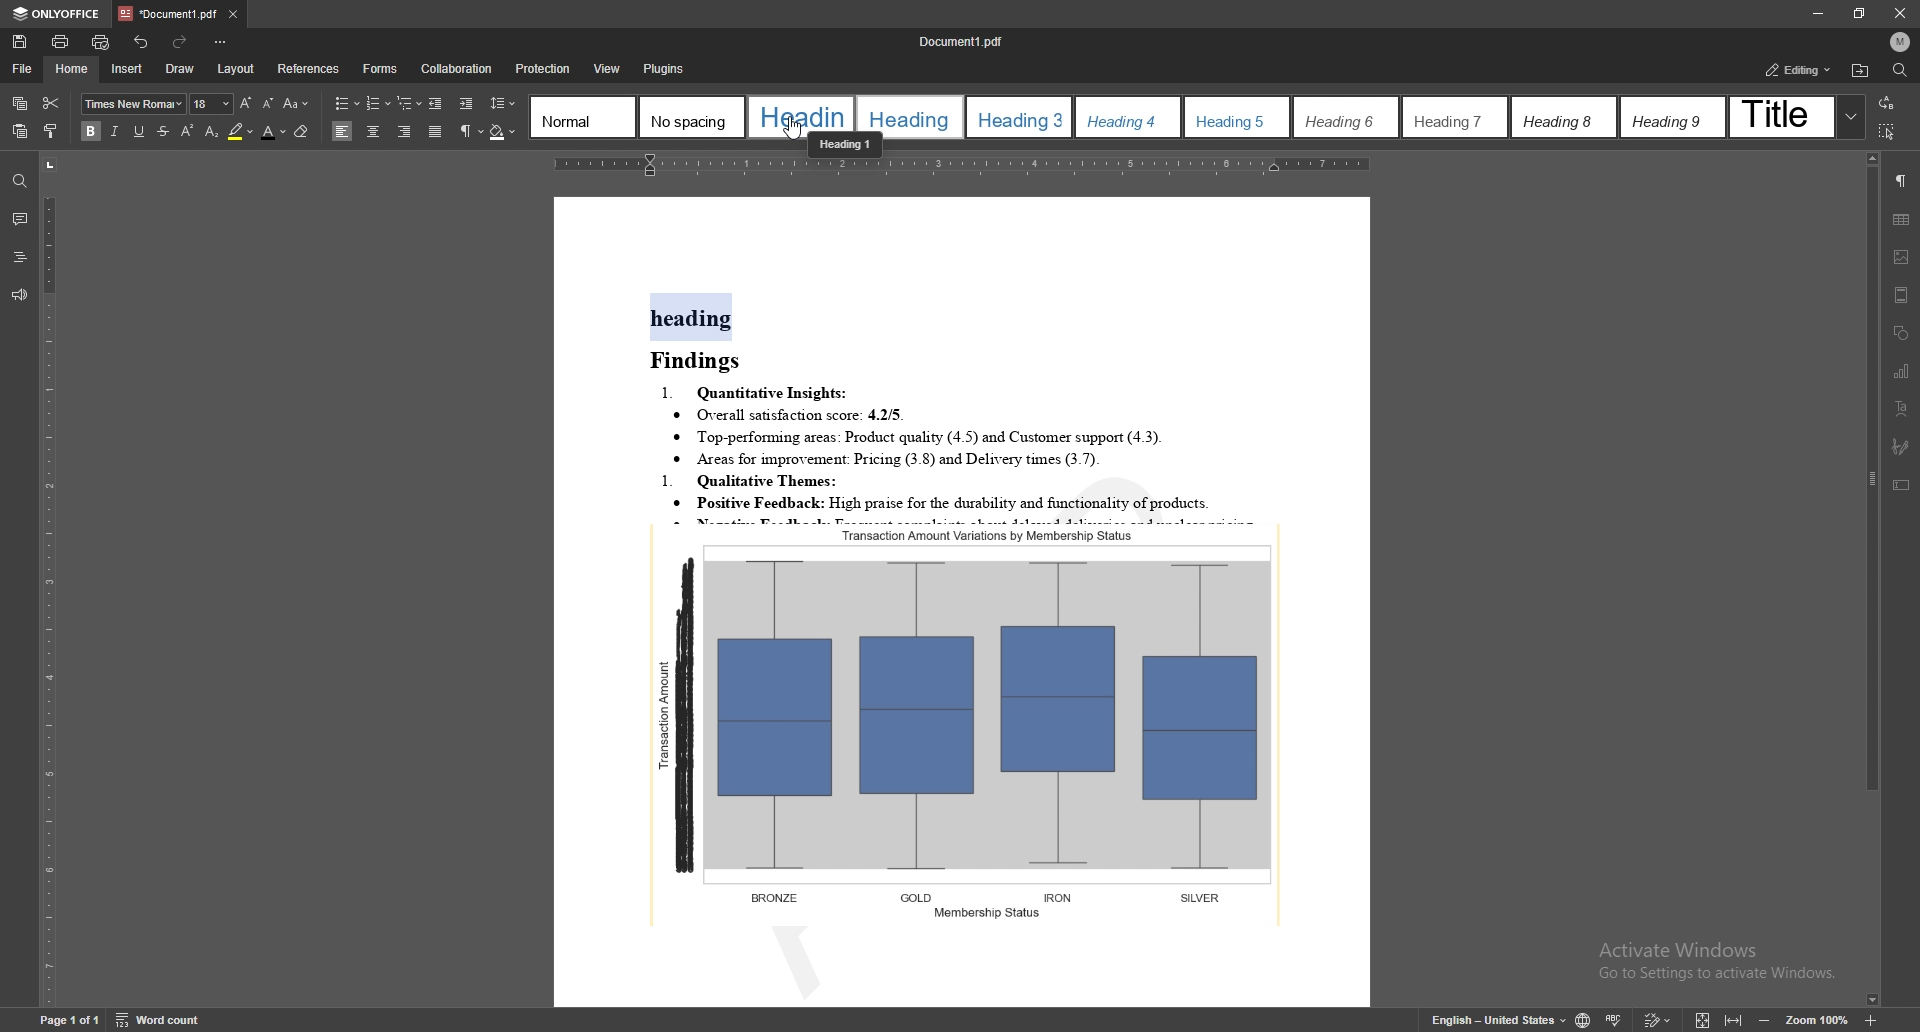  I want to click on paste, so click(20, 131).